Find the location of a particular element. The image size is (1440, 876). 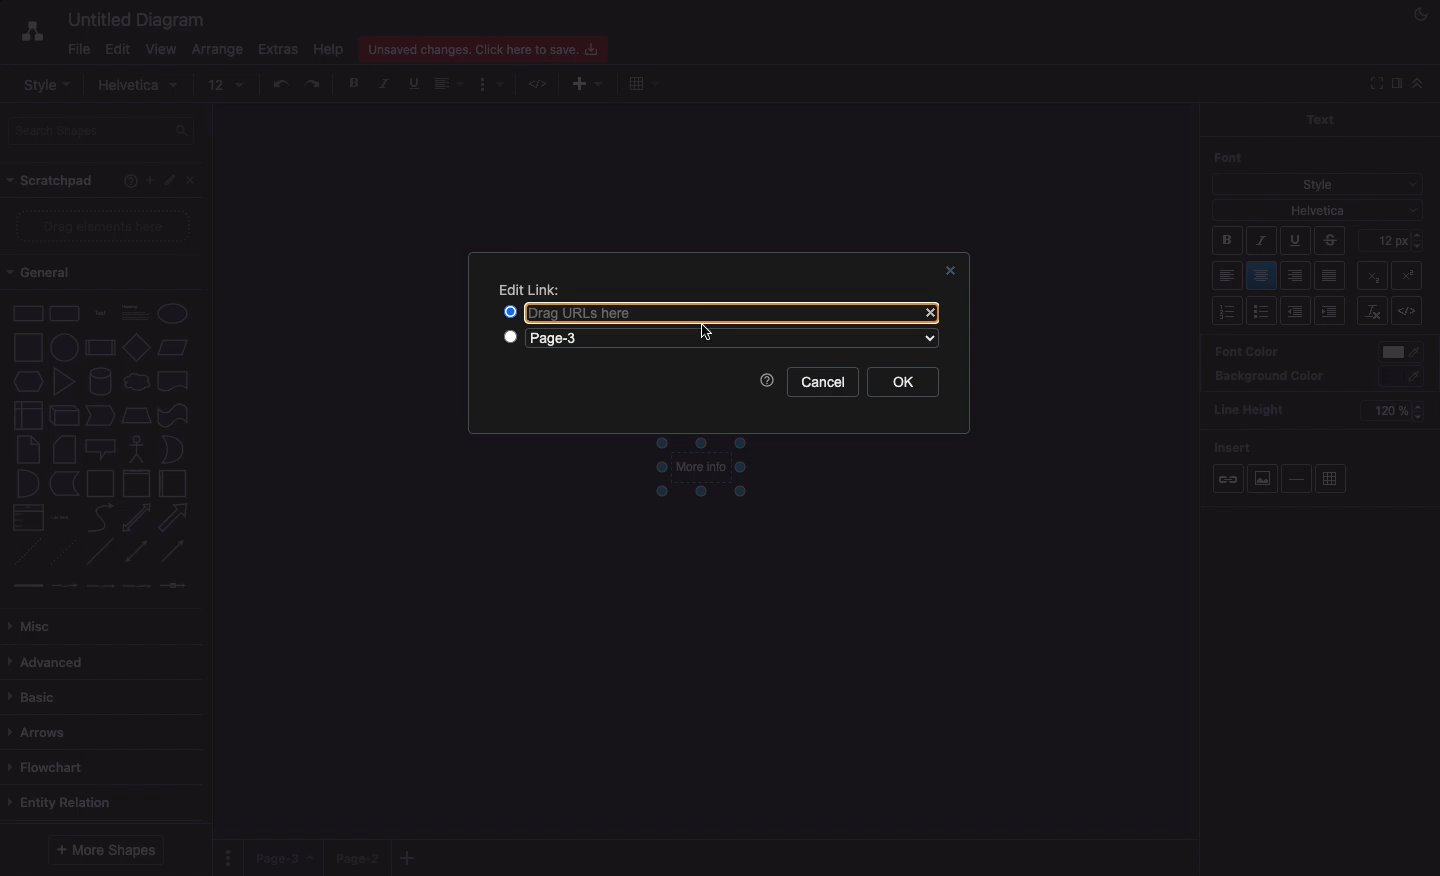

Add is located at coordinates (580, 85).